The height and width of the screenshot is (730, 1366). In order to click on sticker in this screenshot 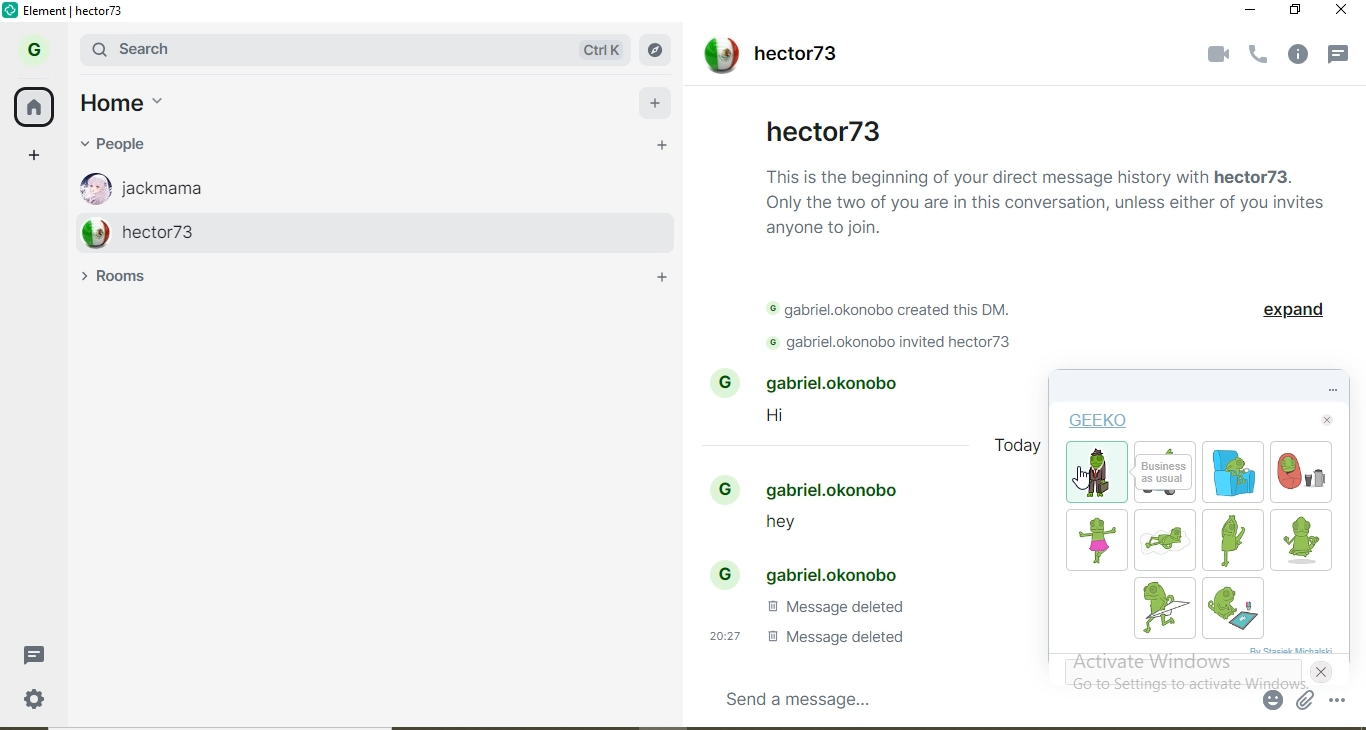, I will do `click(1098, 473)`.